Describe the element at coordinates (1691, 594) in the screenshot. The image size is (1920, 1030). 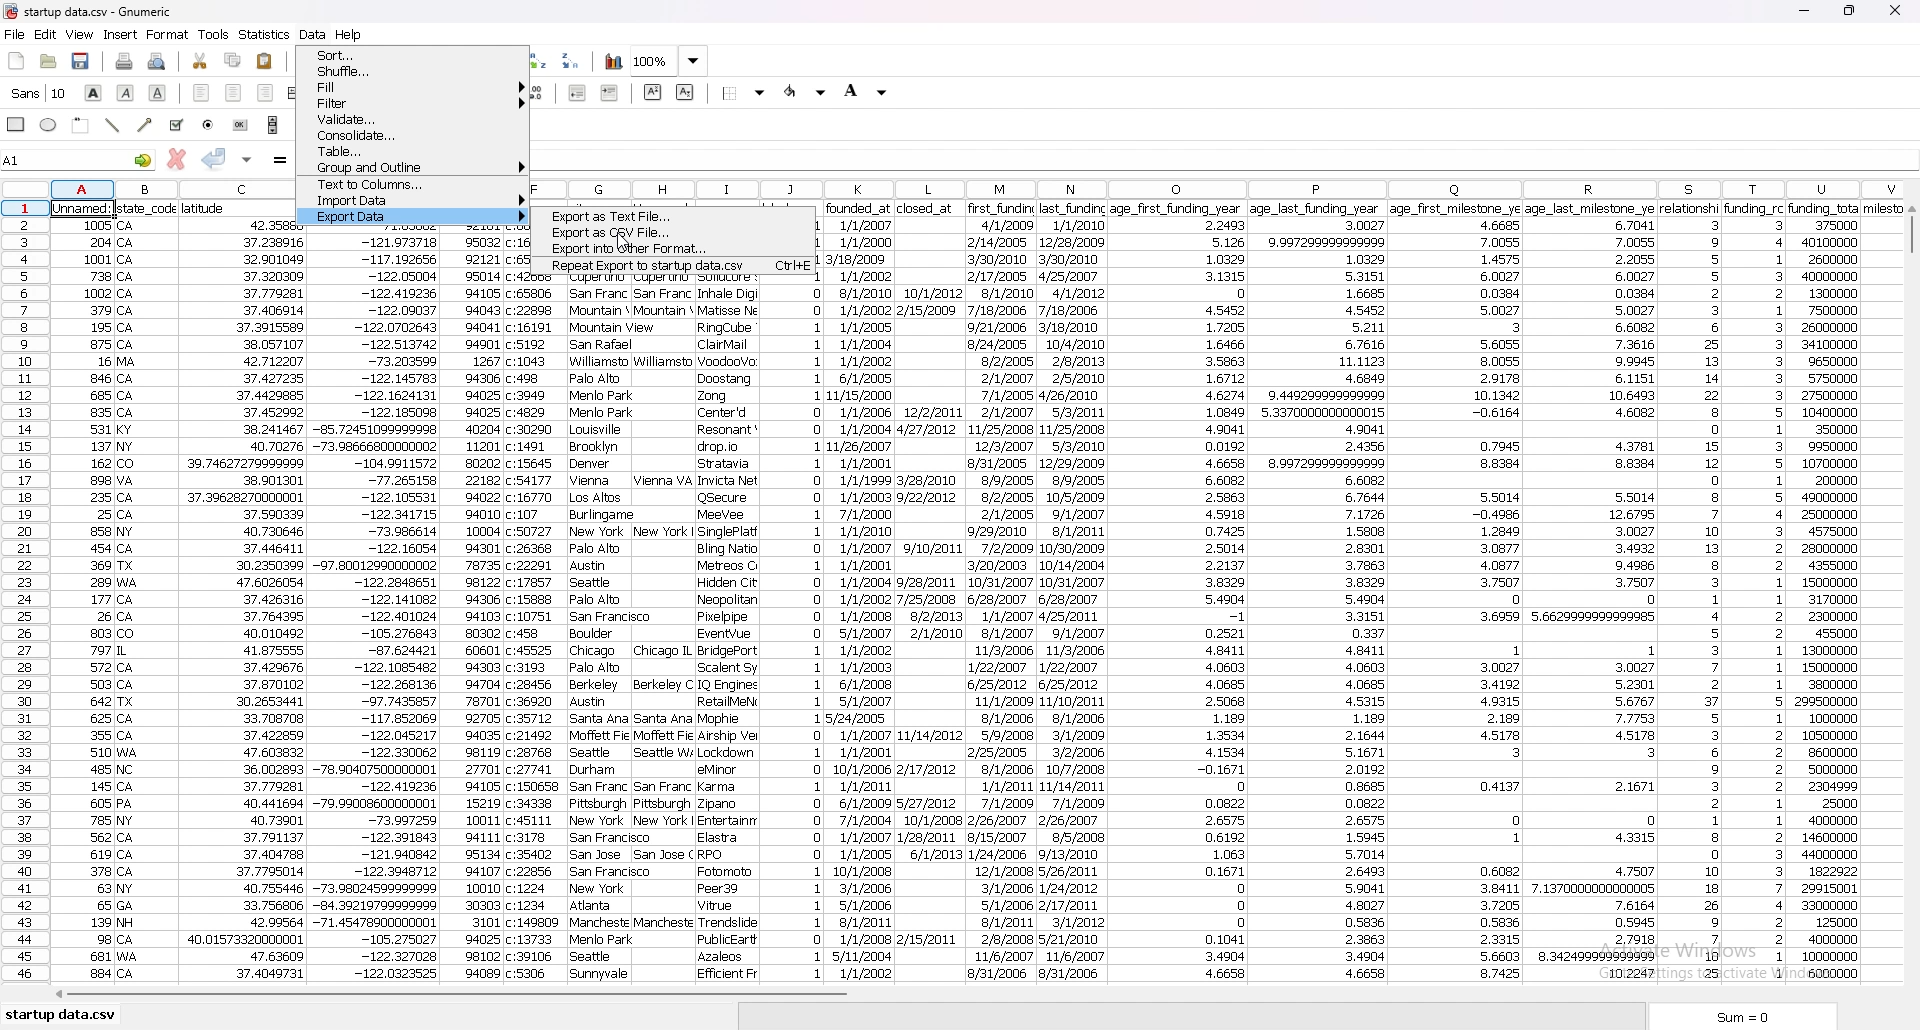
I see `data` at that location.